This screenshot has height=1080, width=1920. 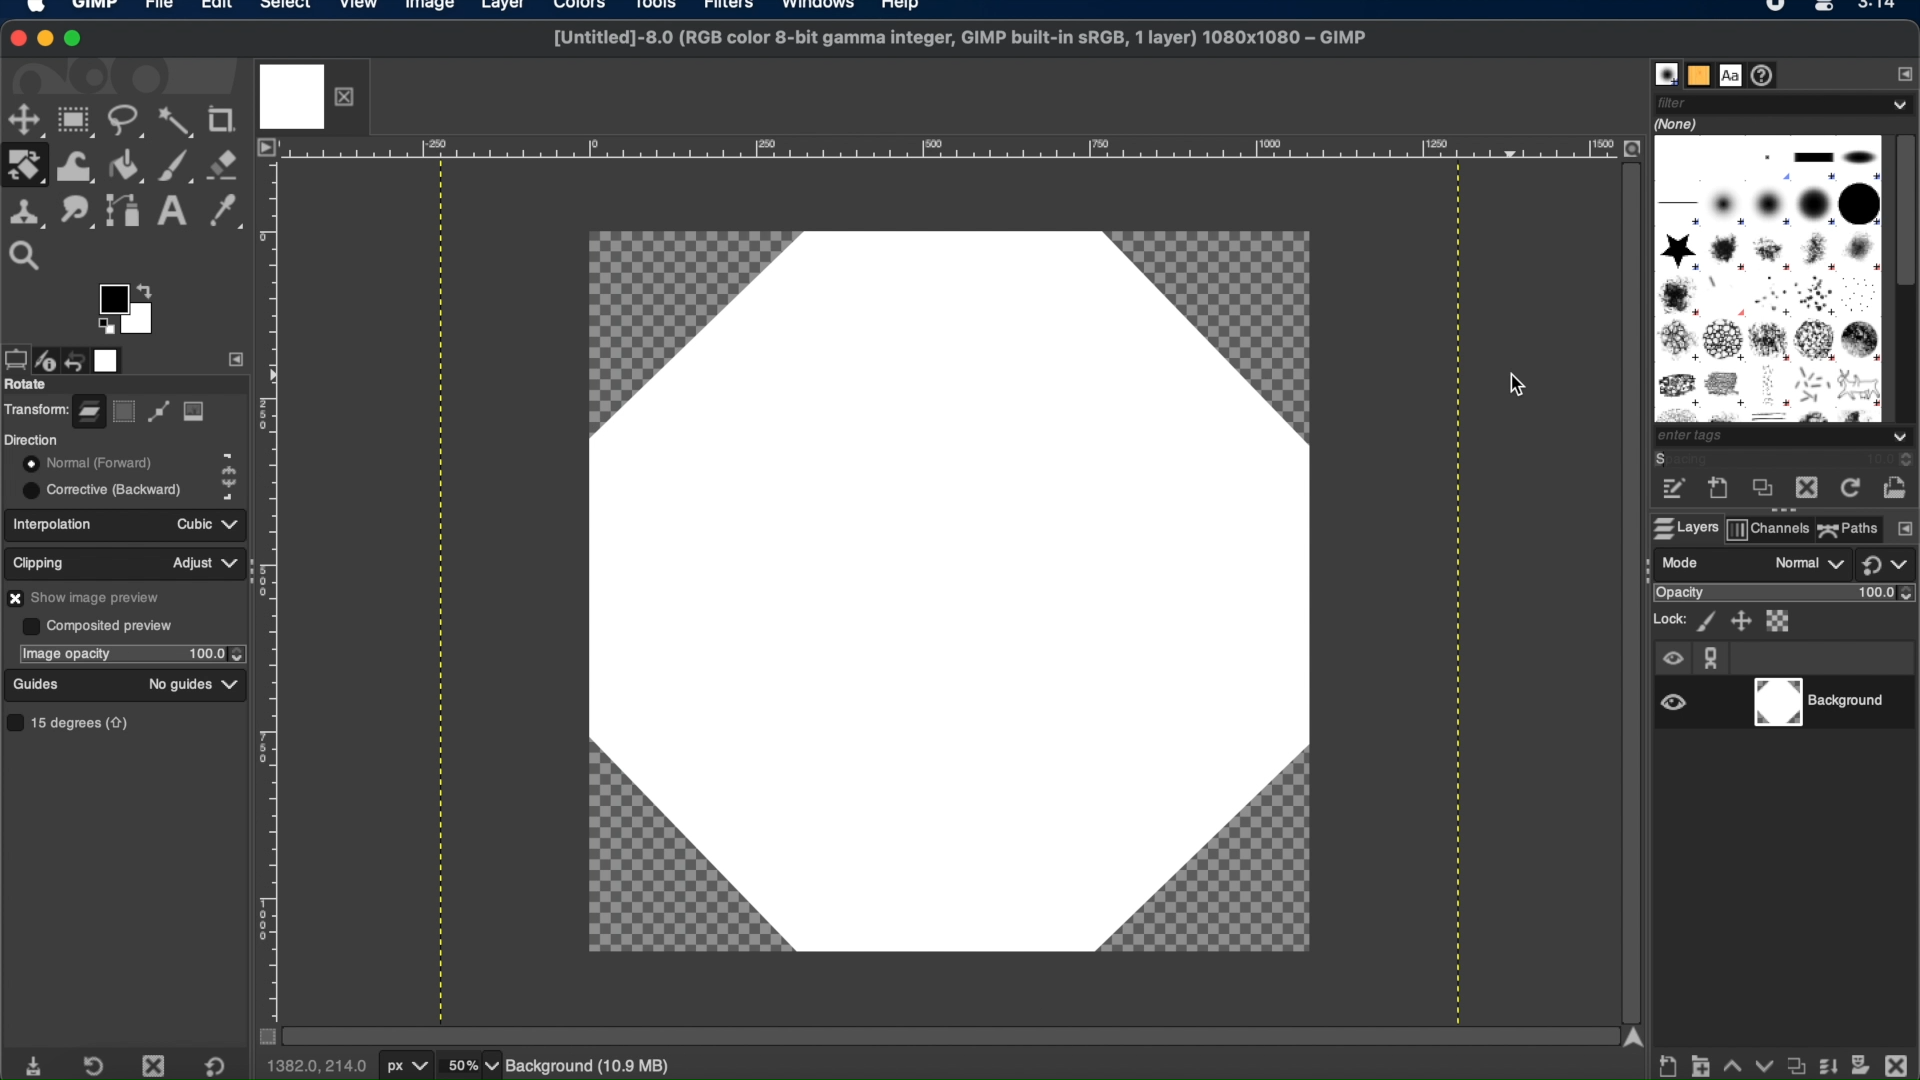 I want to click on fuzzy select tool, so click(x=177, y=123).